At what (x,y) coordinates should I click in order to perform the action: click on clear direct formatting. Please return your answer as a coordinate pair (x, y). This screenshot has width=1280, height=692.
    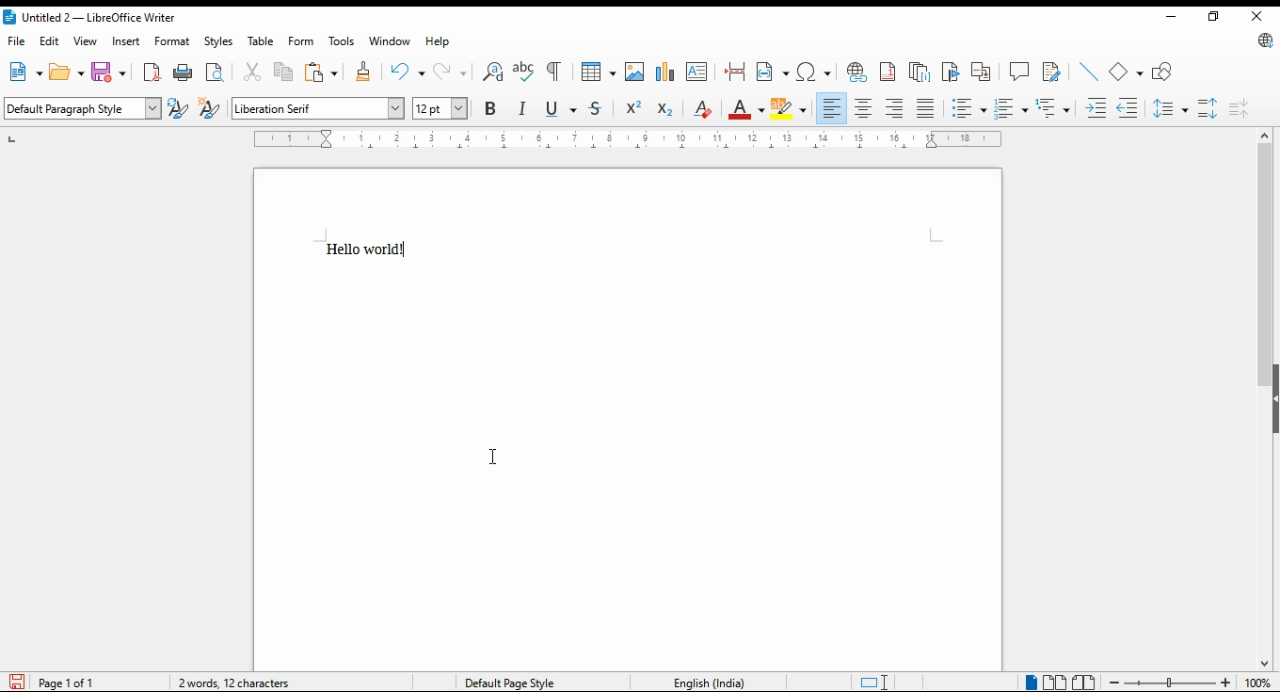
    Looking at the image, I should click on (706, 109).